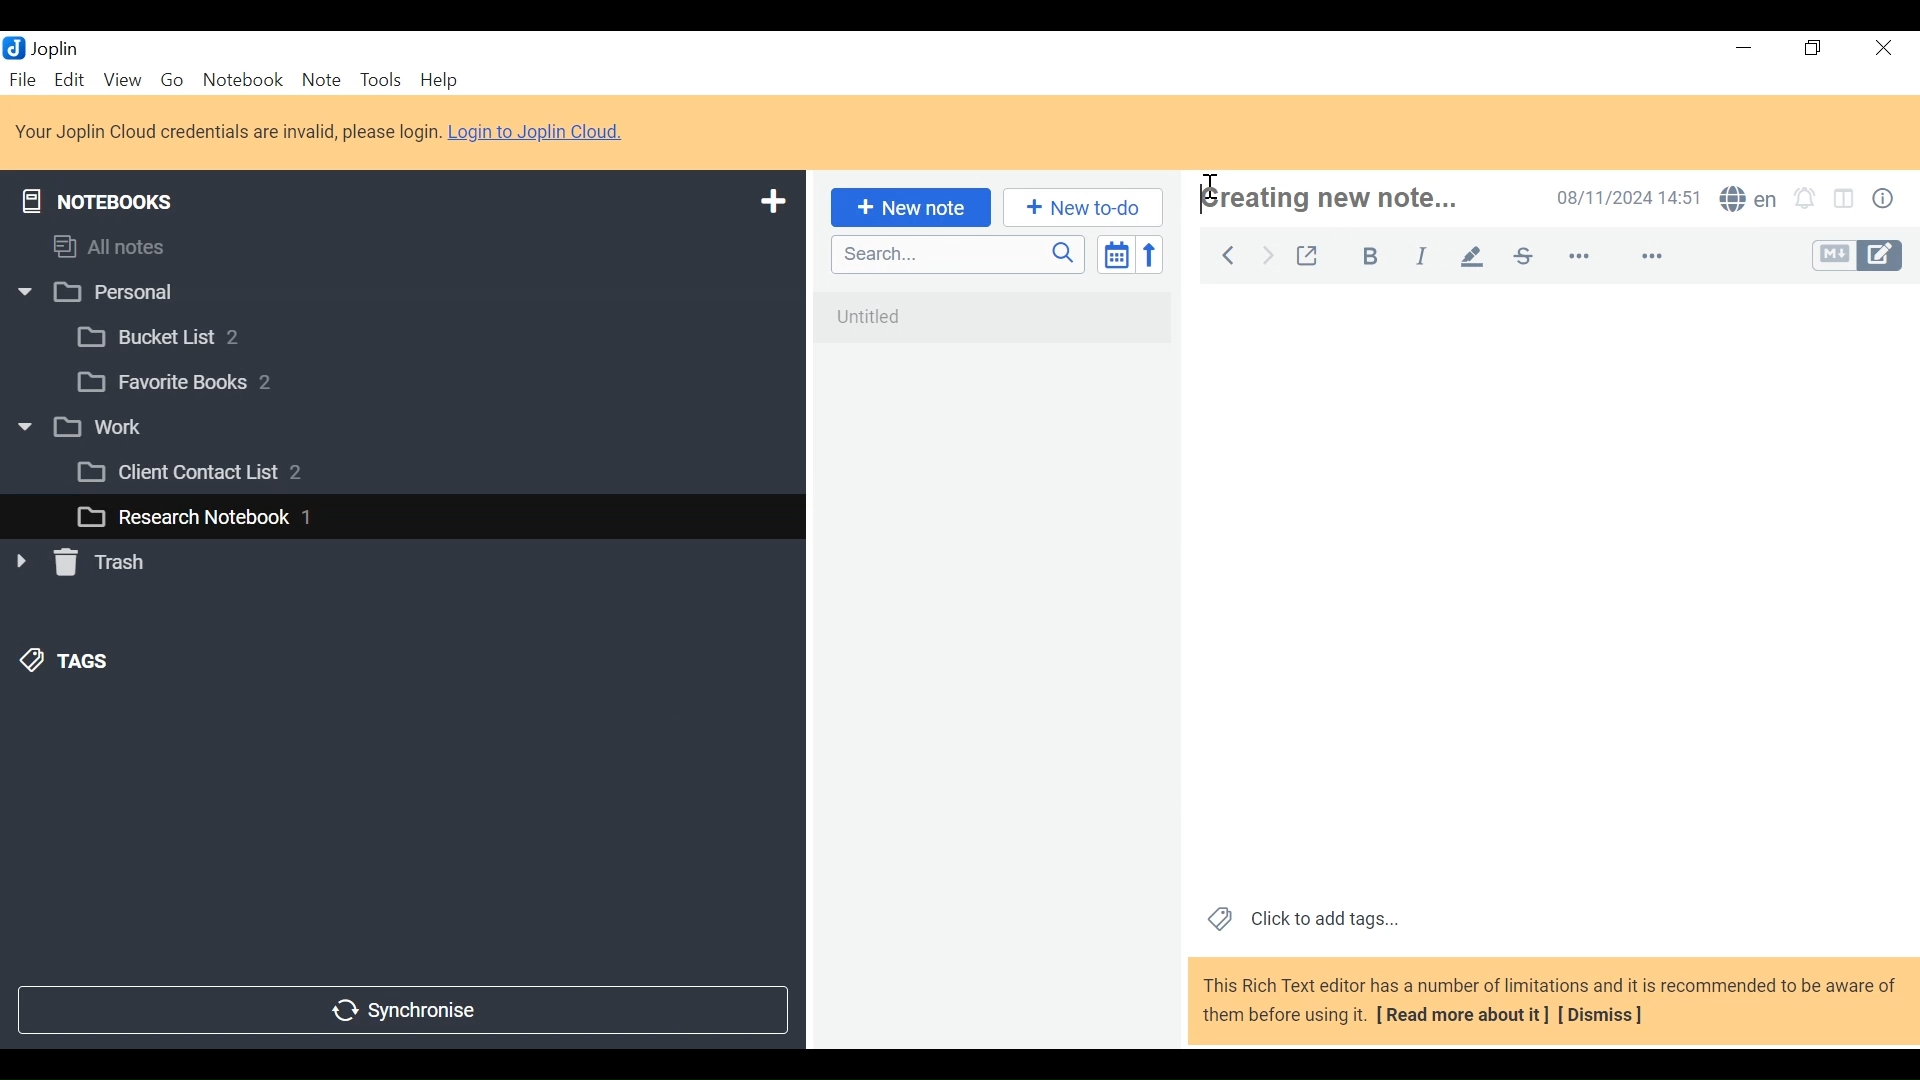 The height and width of the screenshot is (1080, 1920). I want to click on w |] Personal, so click(107, 294).